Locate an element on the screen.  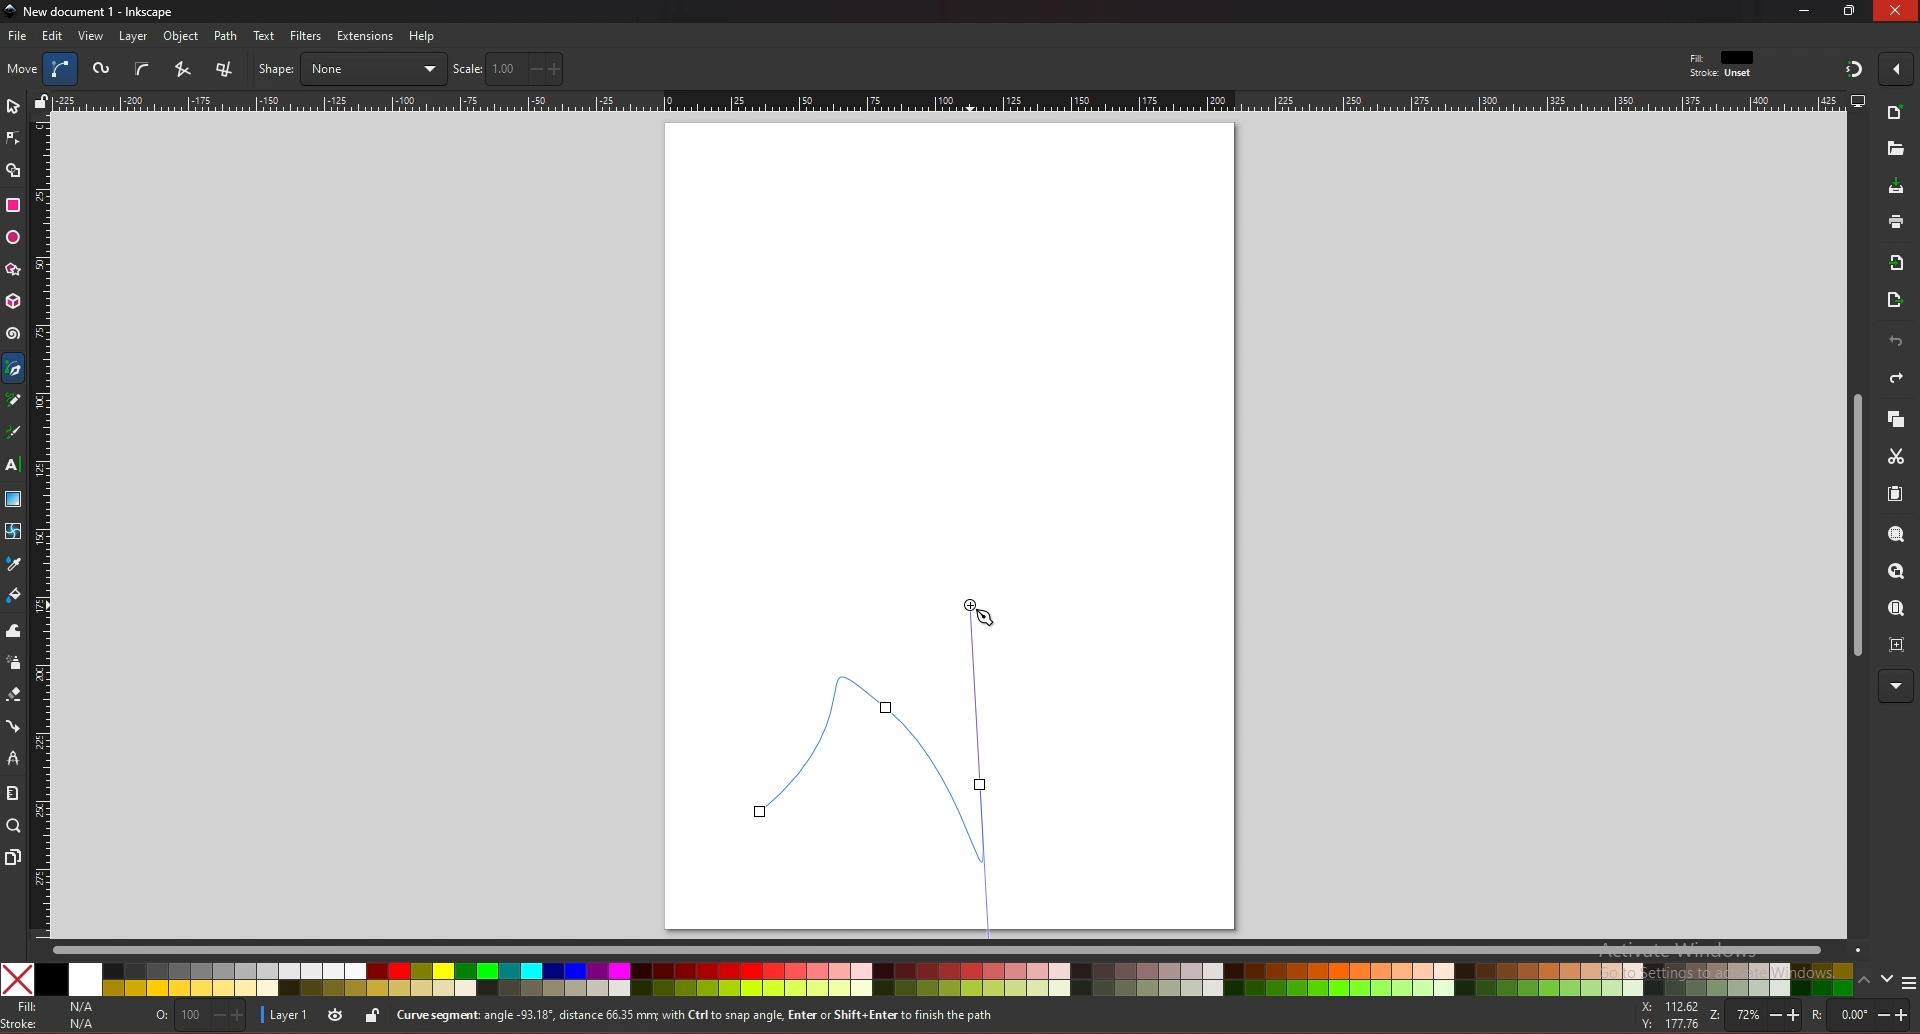
vertical rule is located at coordinates (40, 528).